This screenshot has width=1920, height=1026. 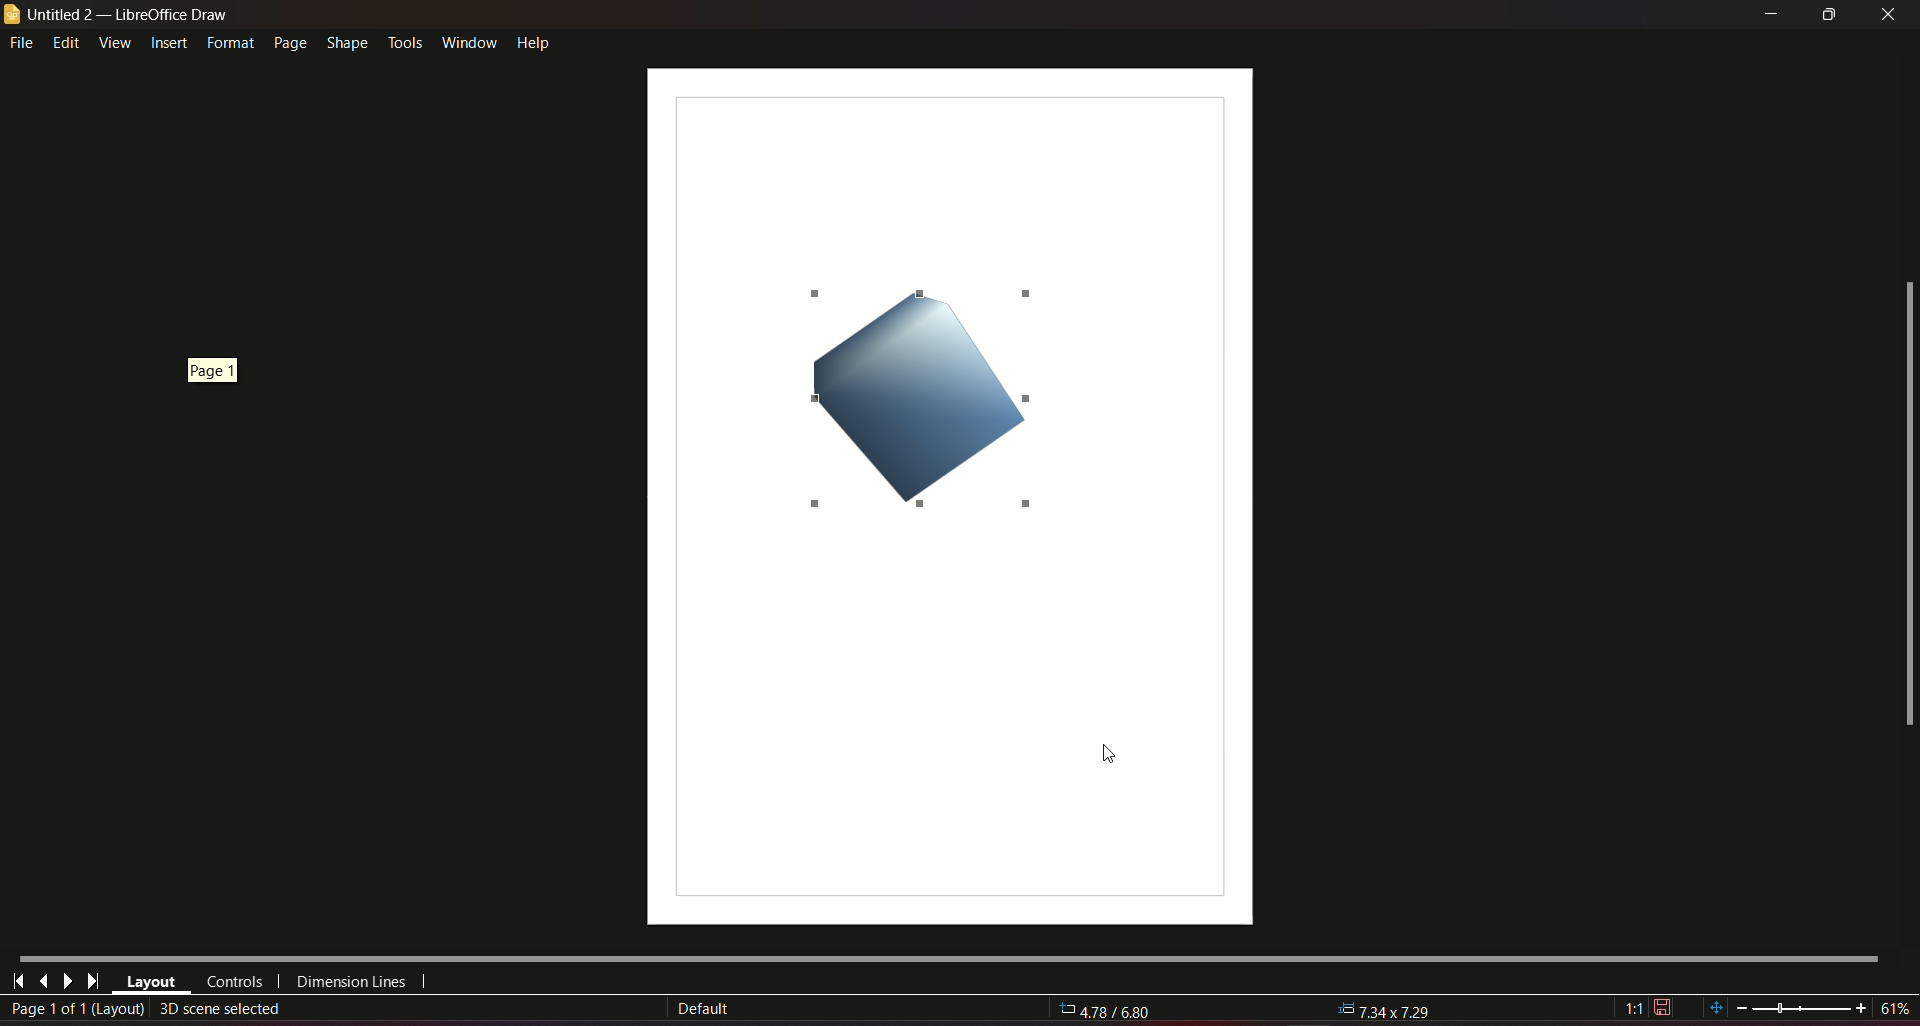 What do you see at coordinates (947, 956) in the screenshot?
I see `Horizontal scroll bar` at bounding box center [947, 956].